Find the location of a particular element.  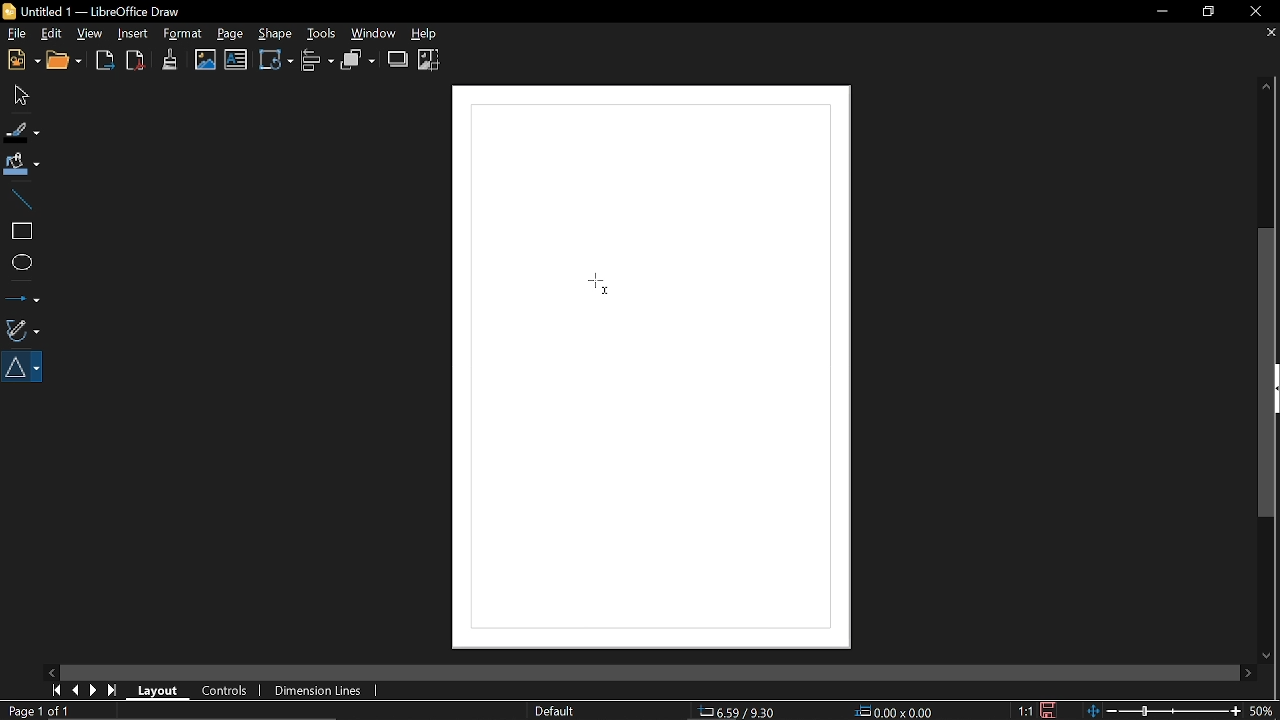

Size is located at coordinates (895, 712).